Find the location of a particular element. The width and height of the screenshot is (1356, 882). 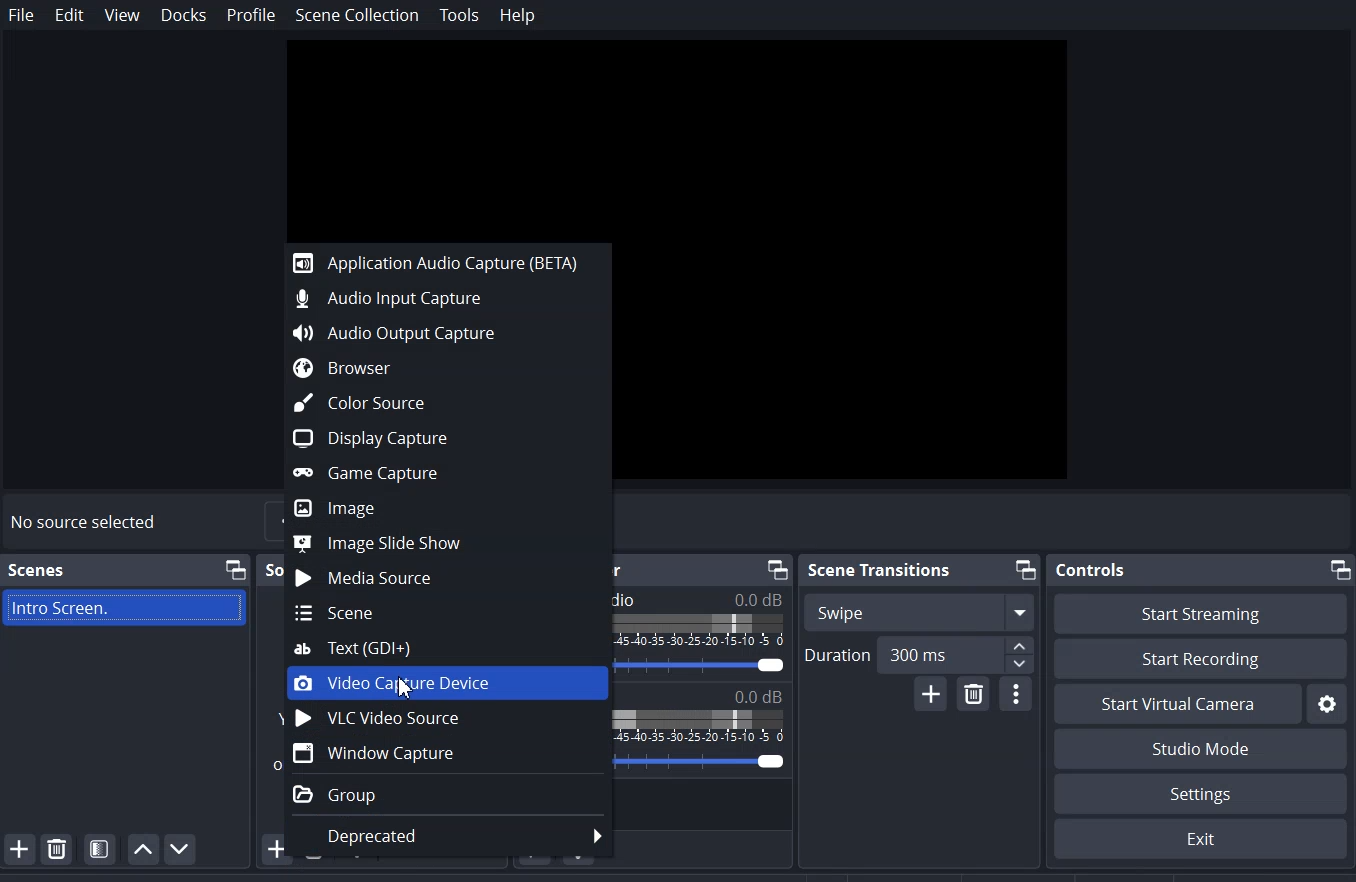

Game Capture is located at coordinates (438, 473).